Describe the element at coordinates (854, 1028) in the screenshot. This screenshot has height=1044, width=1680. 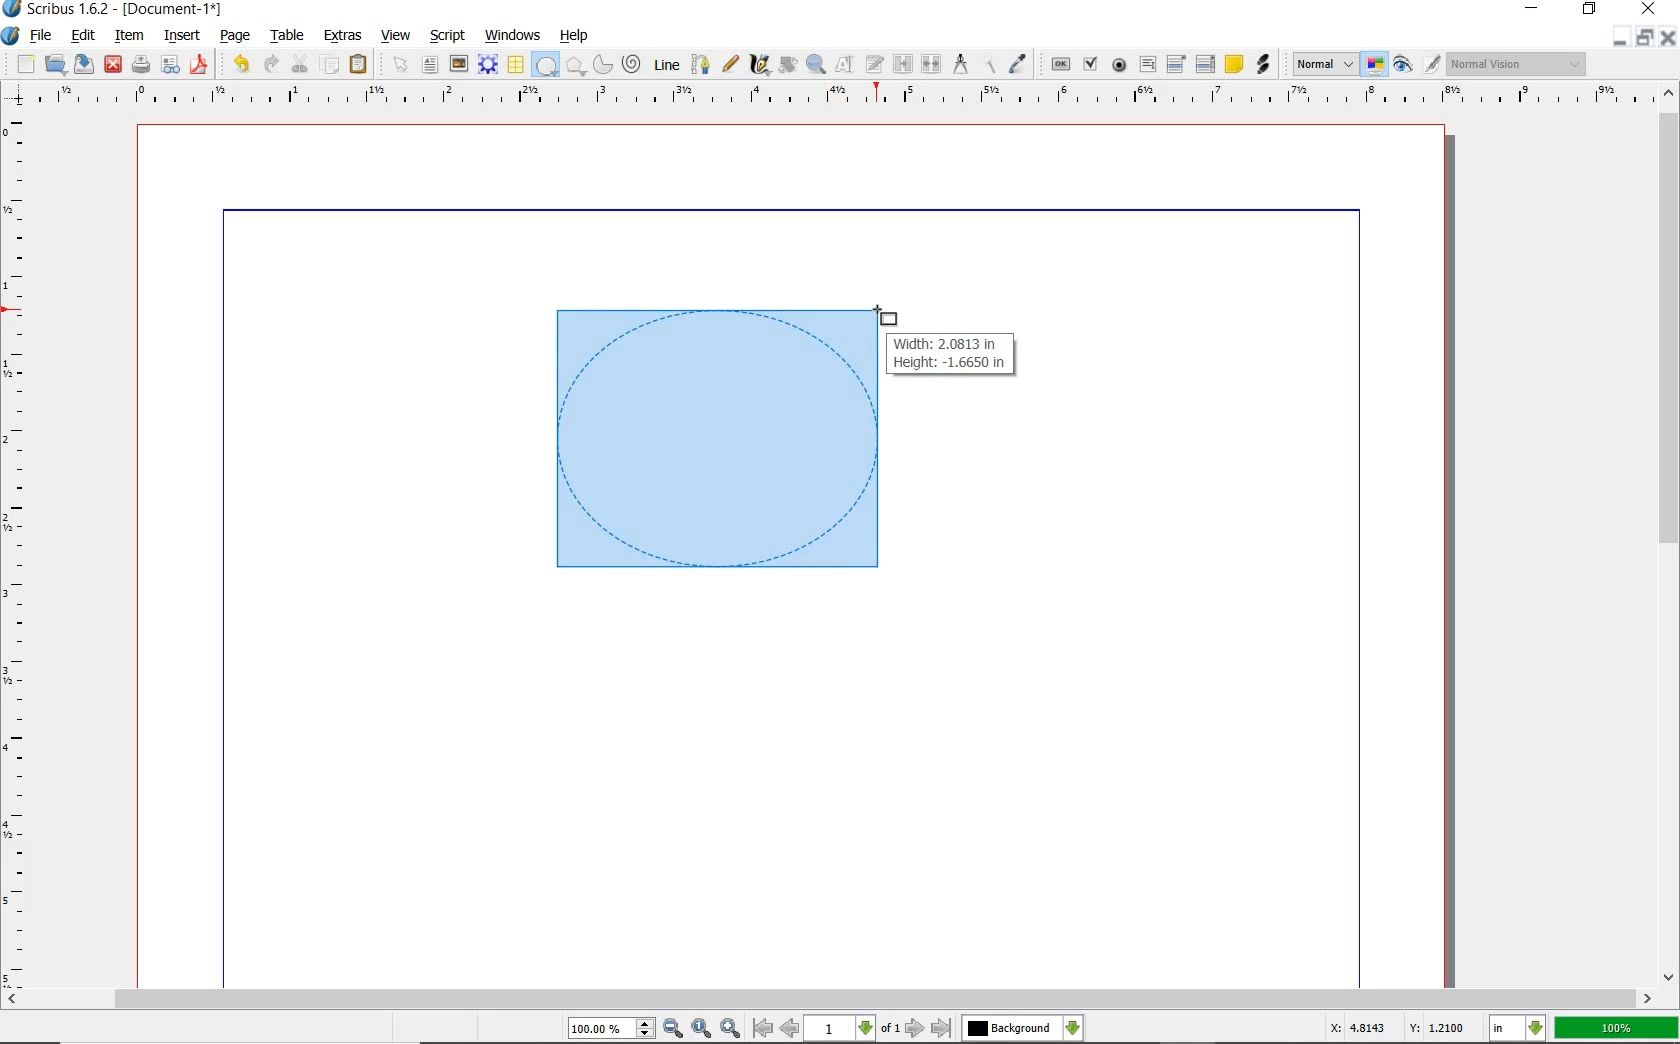
I see `1 of 1` at that location.